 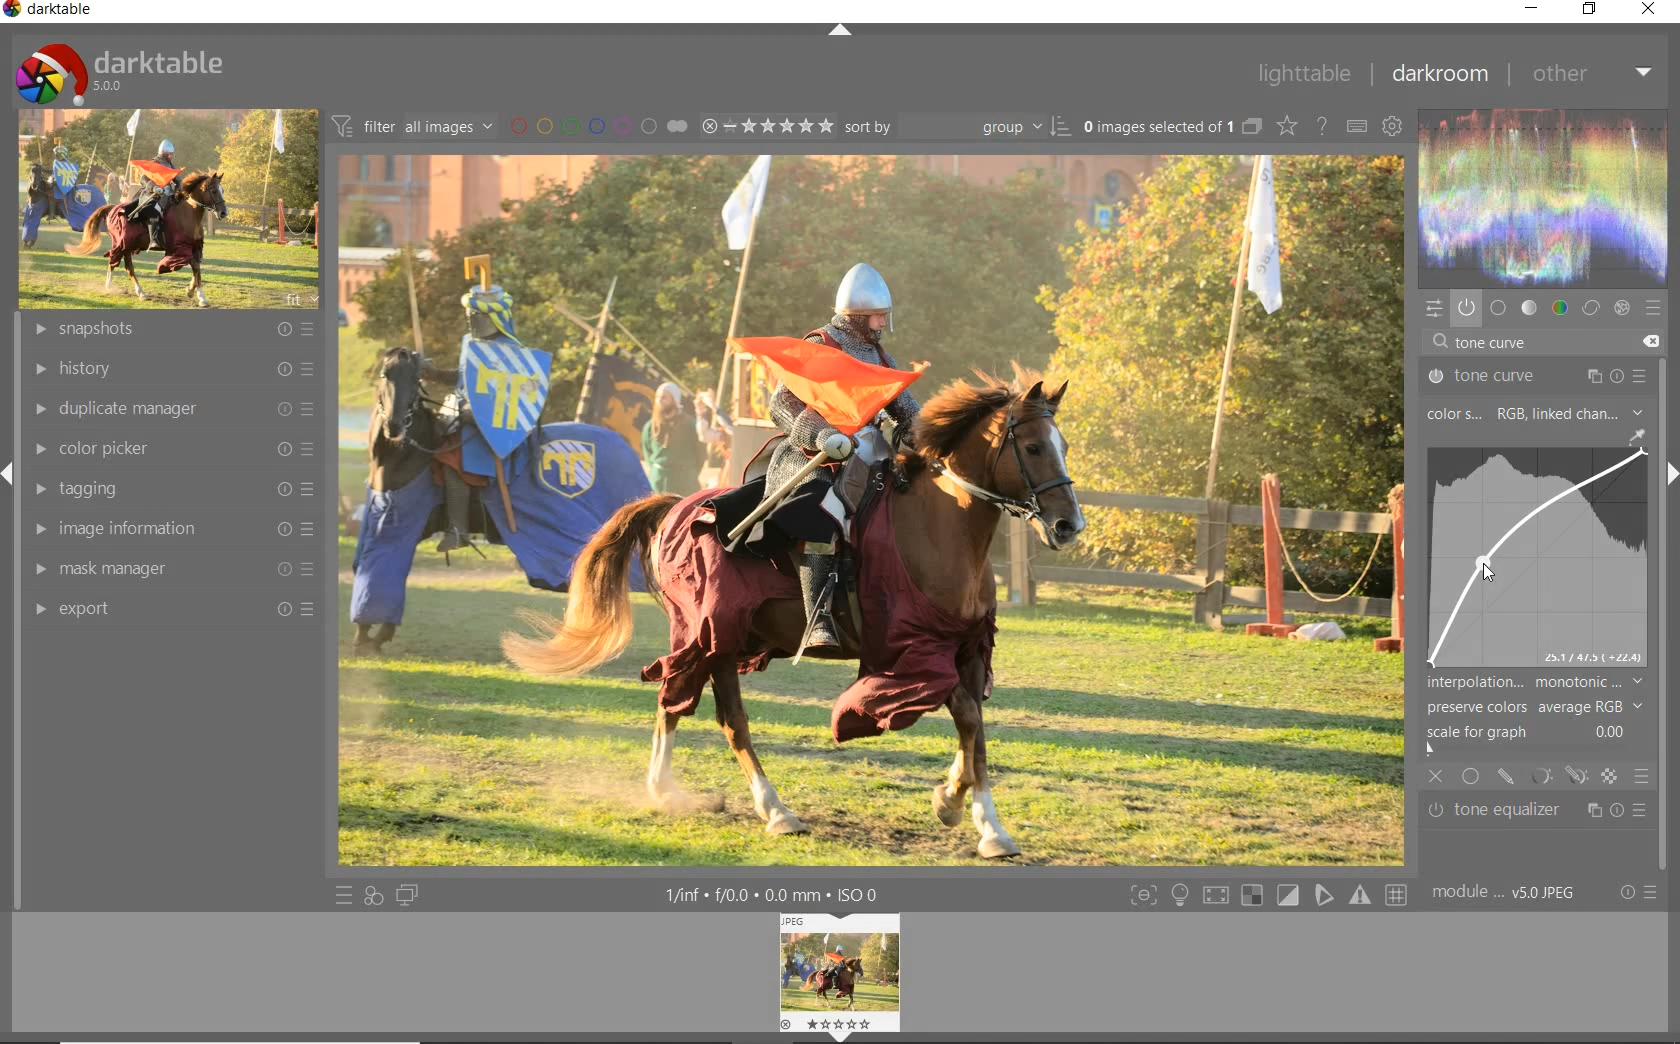 I want to click on image information, so click(x=169, y=529).